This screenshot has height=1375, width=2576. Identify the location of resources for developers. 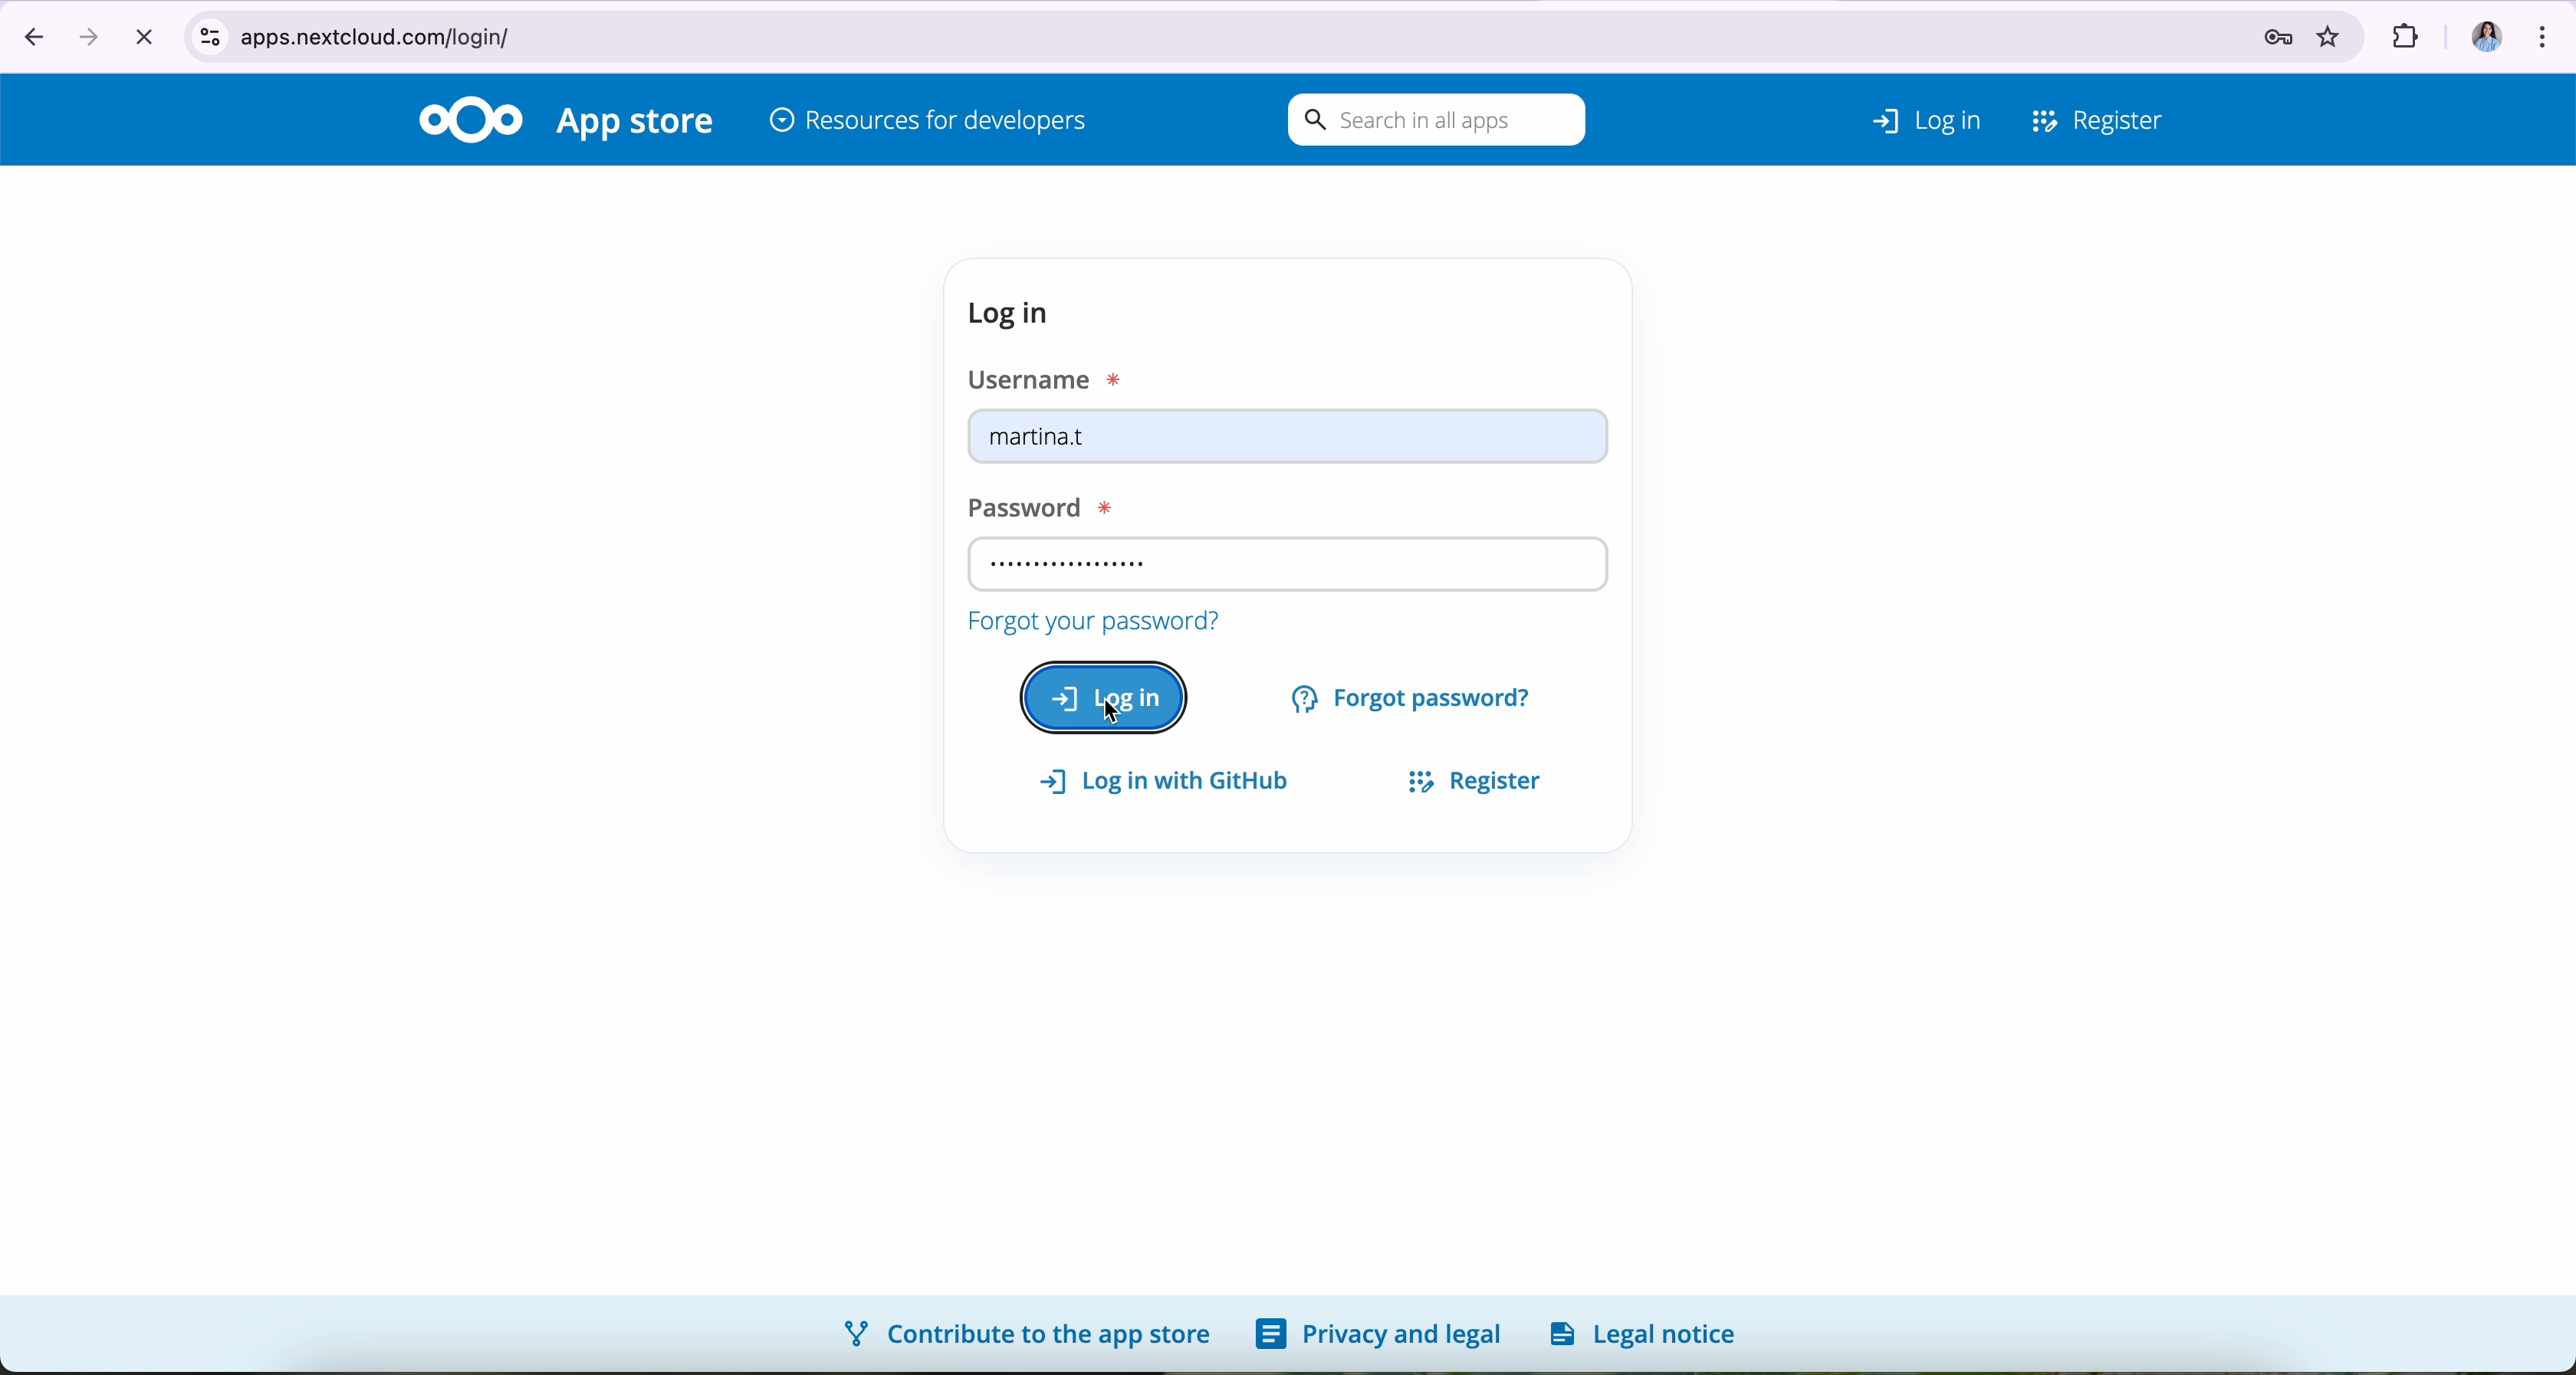
(929, 123).